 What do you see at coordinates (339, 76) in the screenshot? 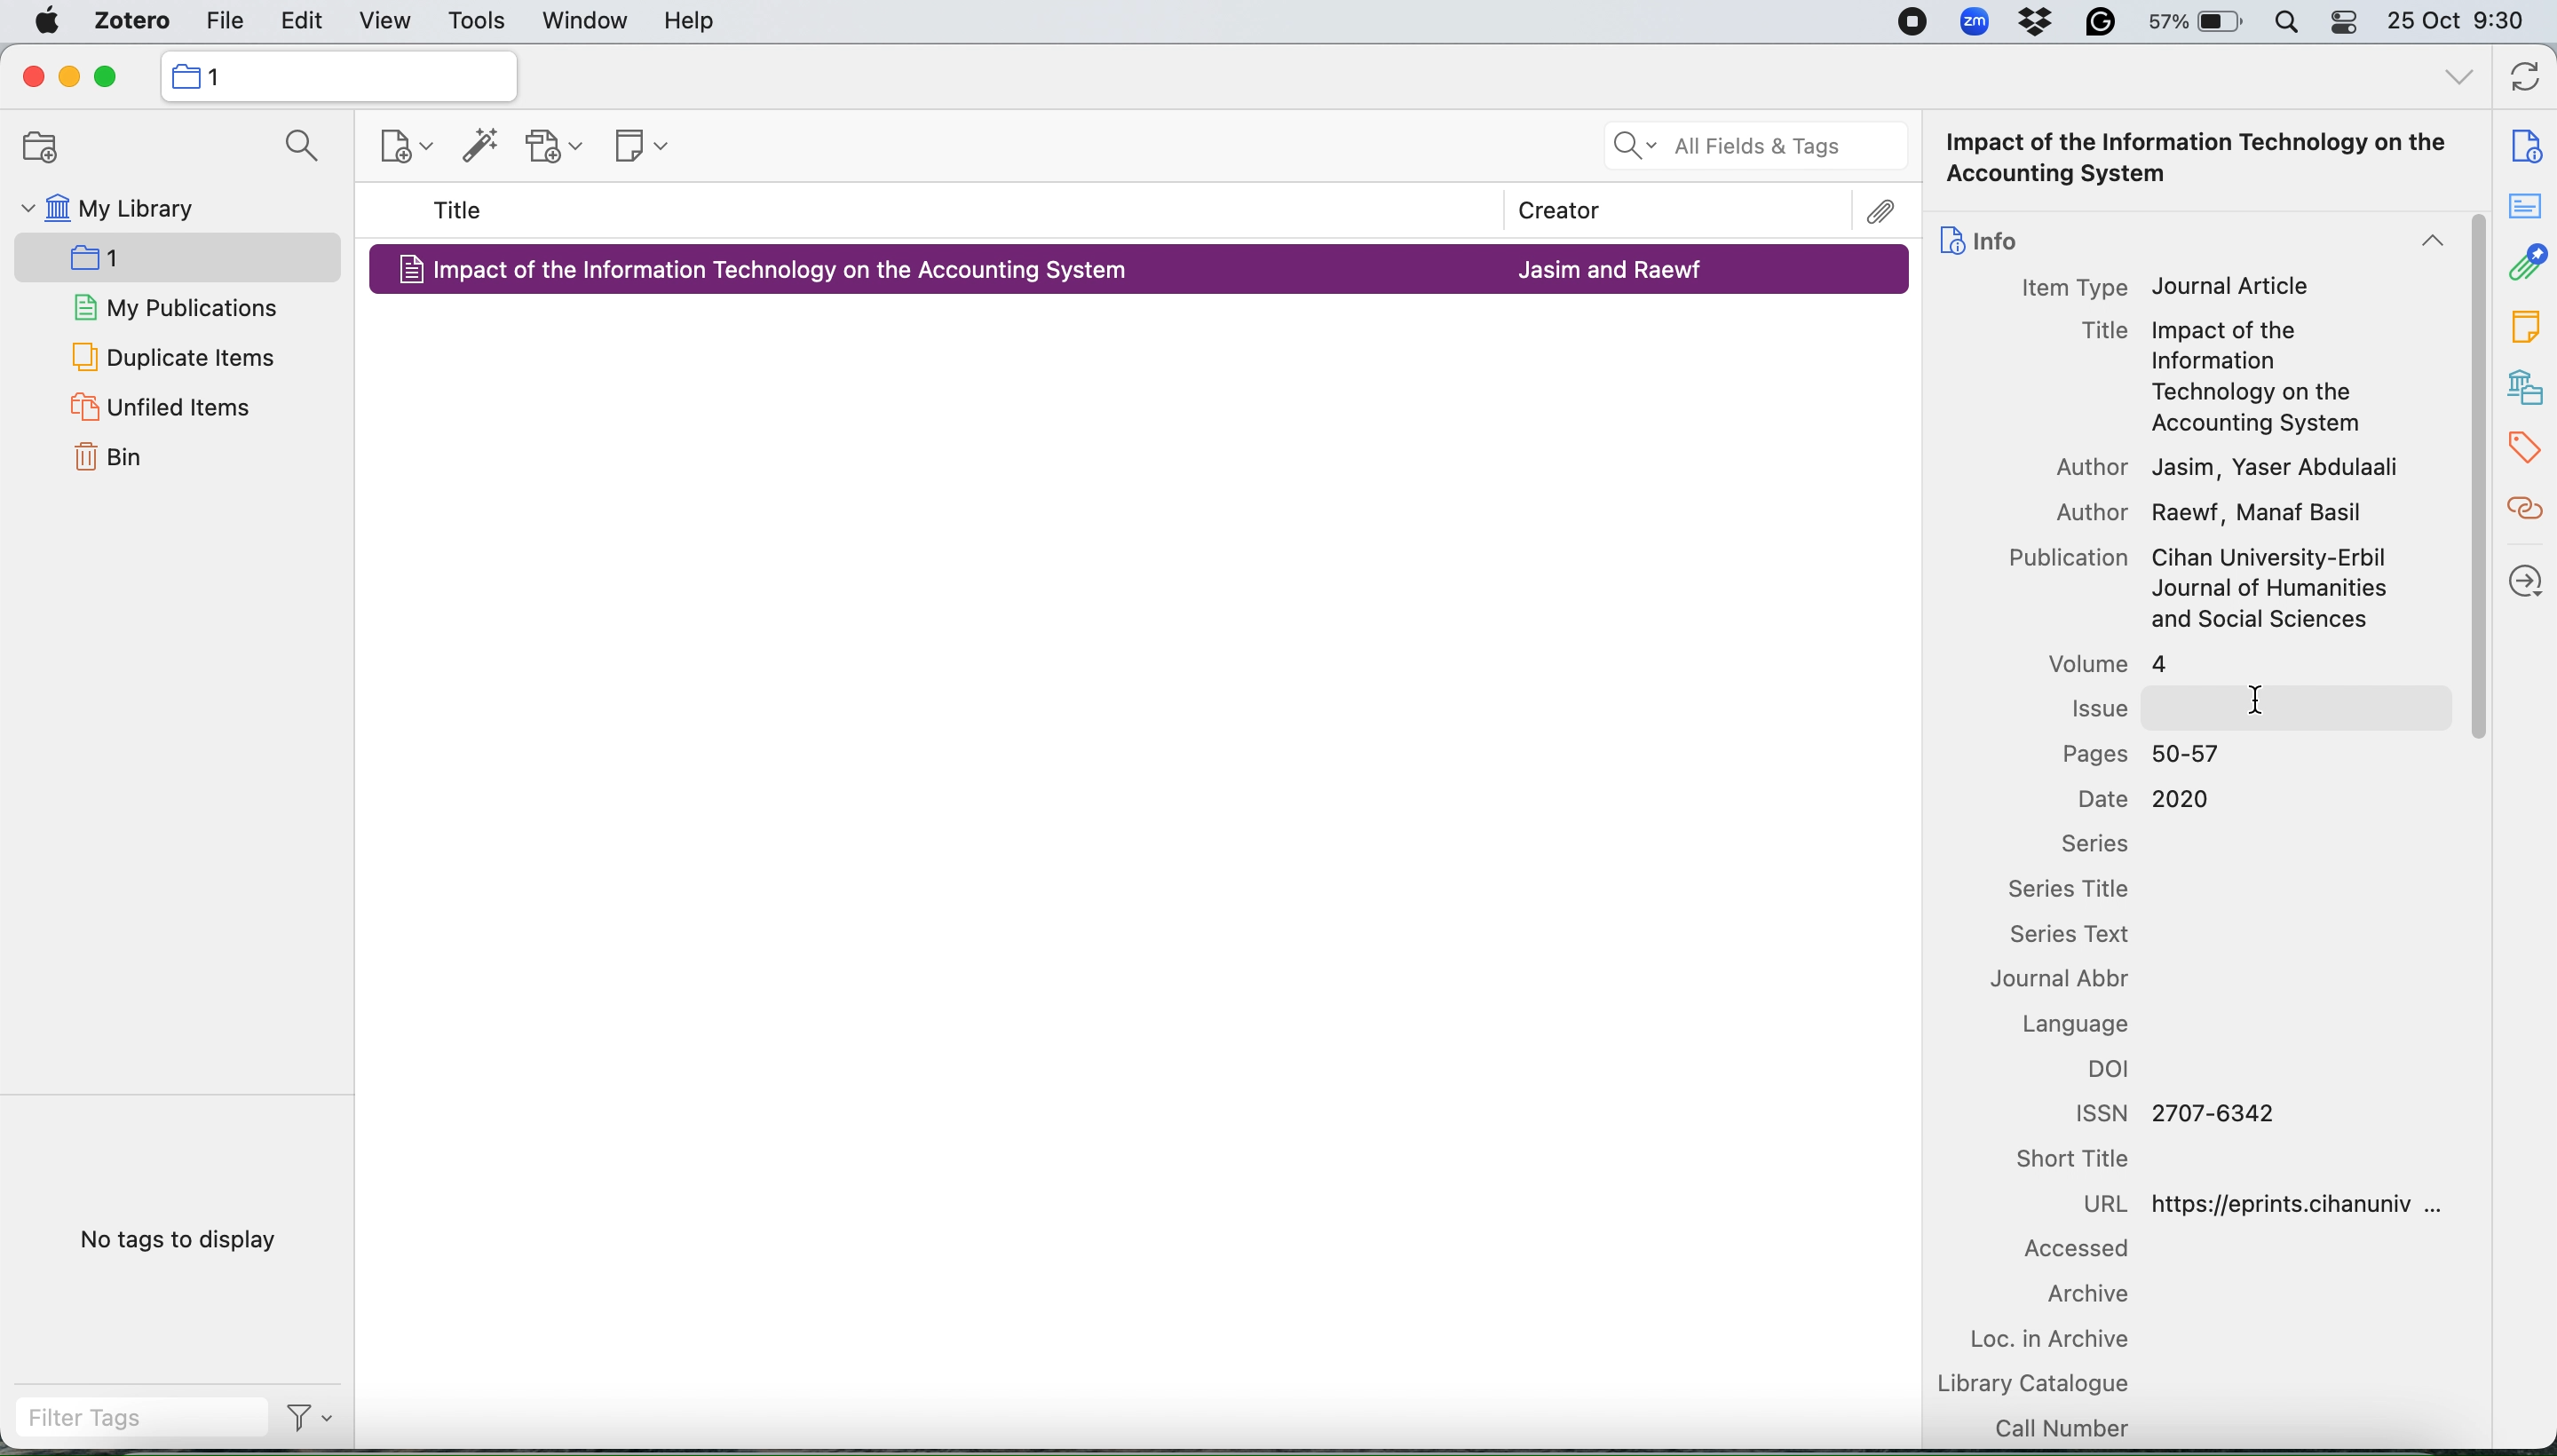
I see `collection` at bounding box center [339, 76].